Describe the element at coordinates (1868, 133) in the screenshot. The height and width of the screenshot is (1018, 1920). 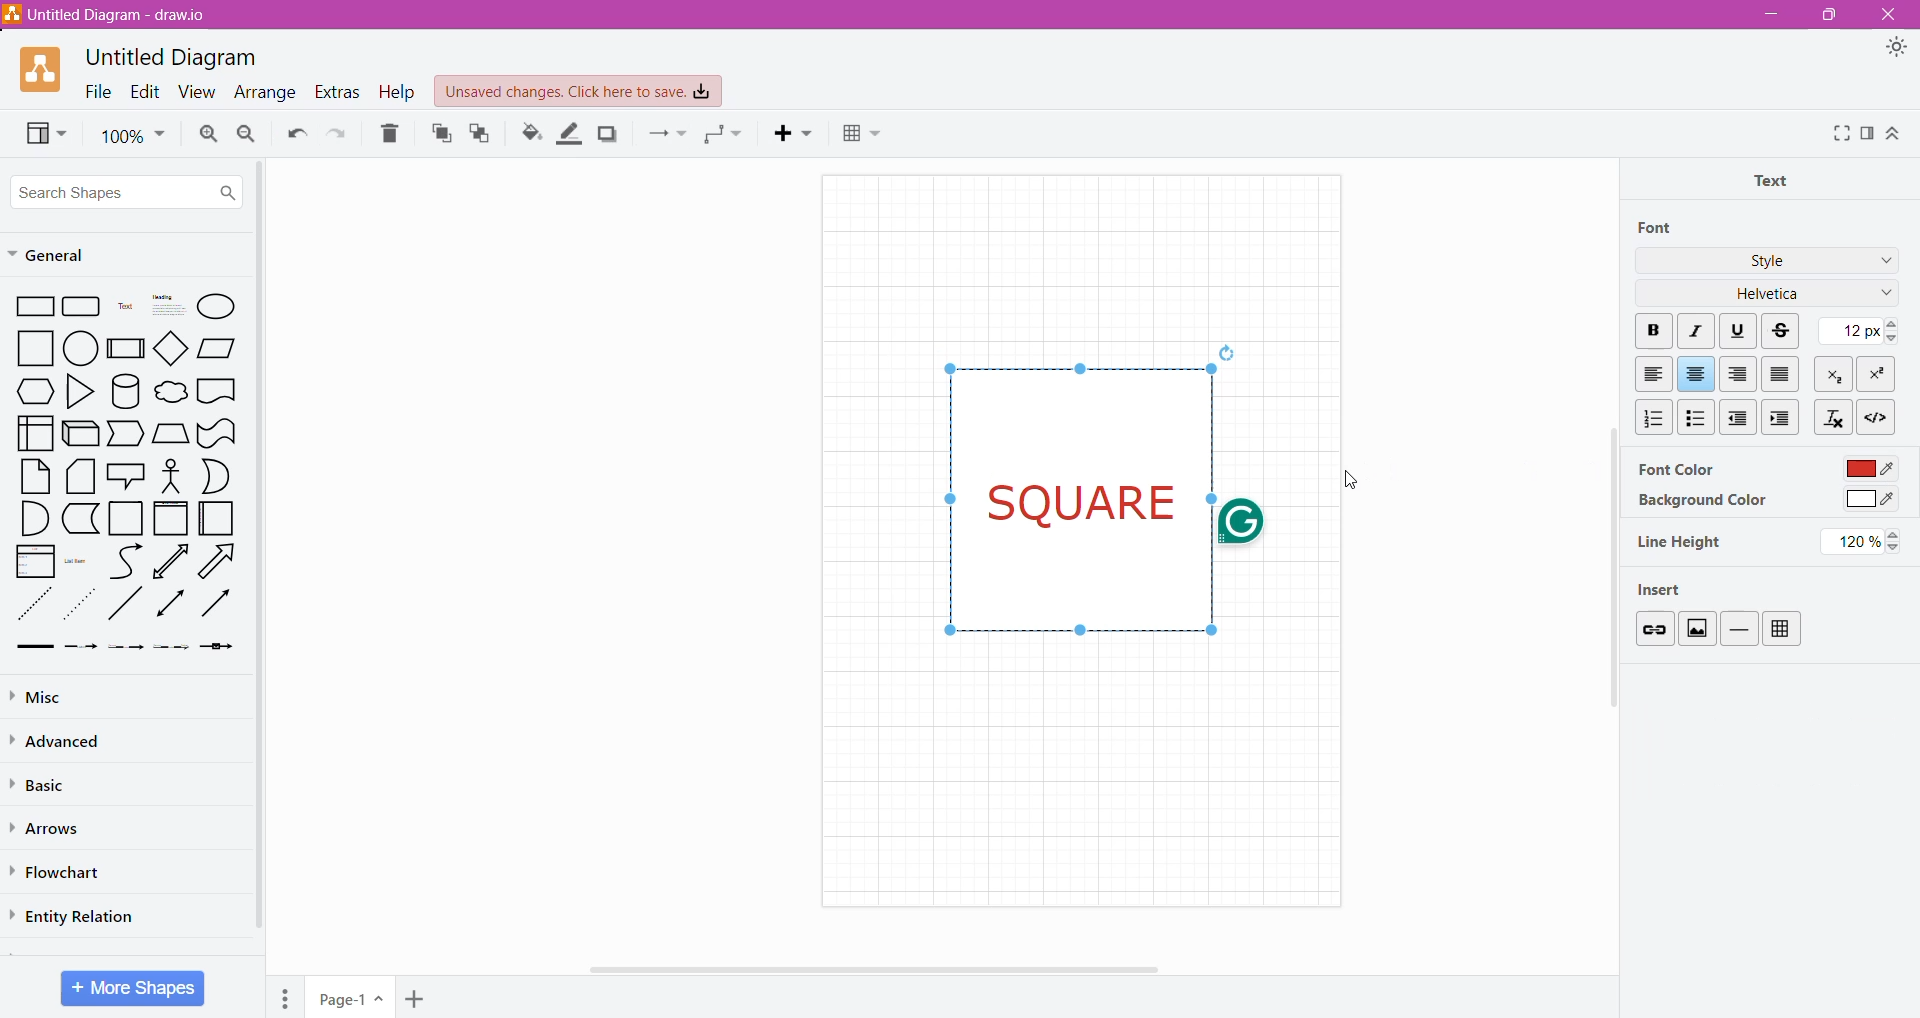
I see `Format` at that location.